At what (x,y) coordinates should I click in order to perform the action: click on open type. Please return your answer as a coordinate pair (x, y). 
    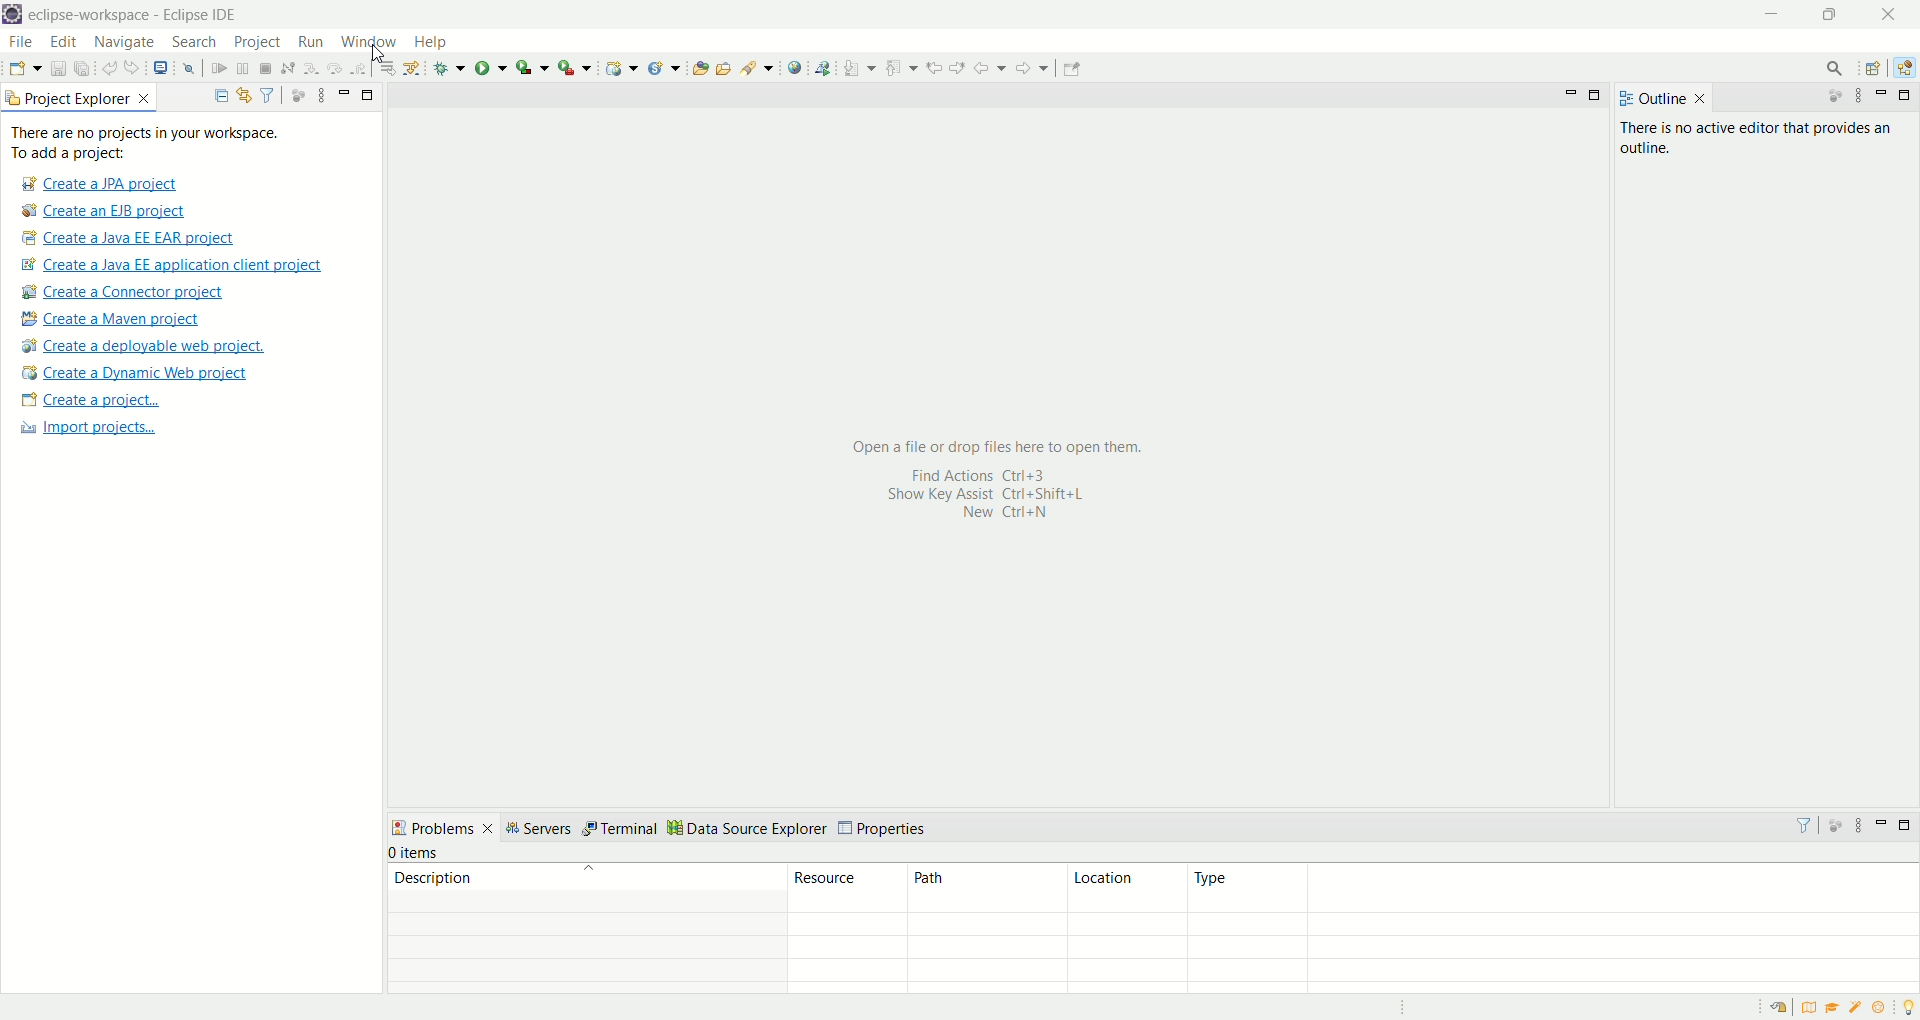
    Looking at the image, I should click on (699, 67).